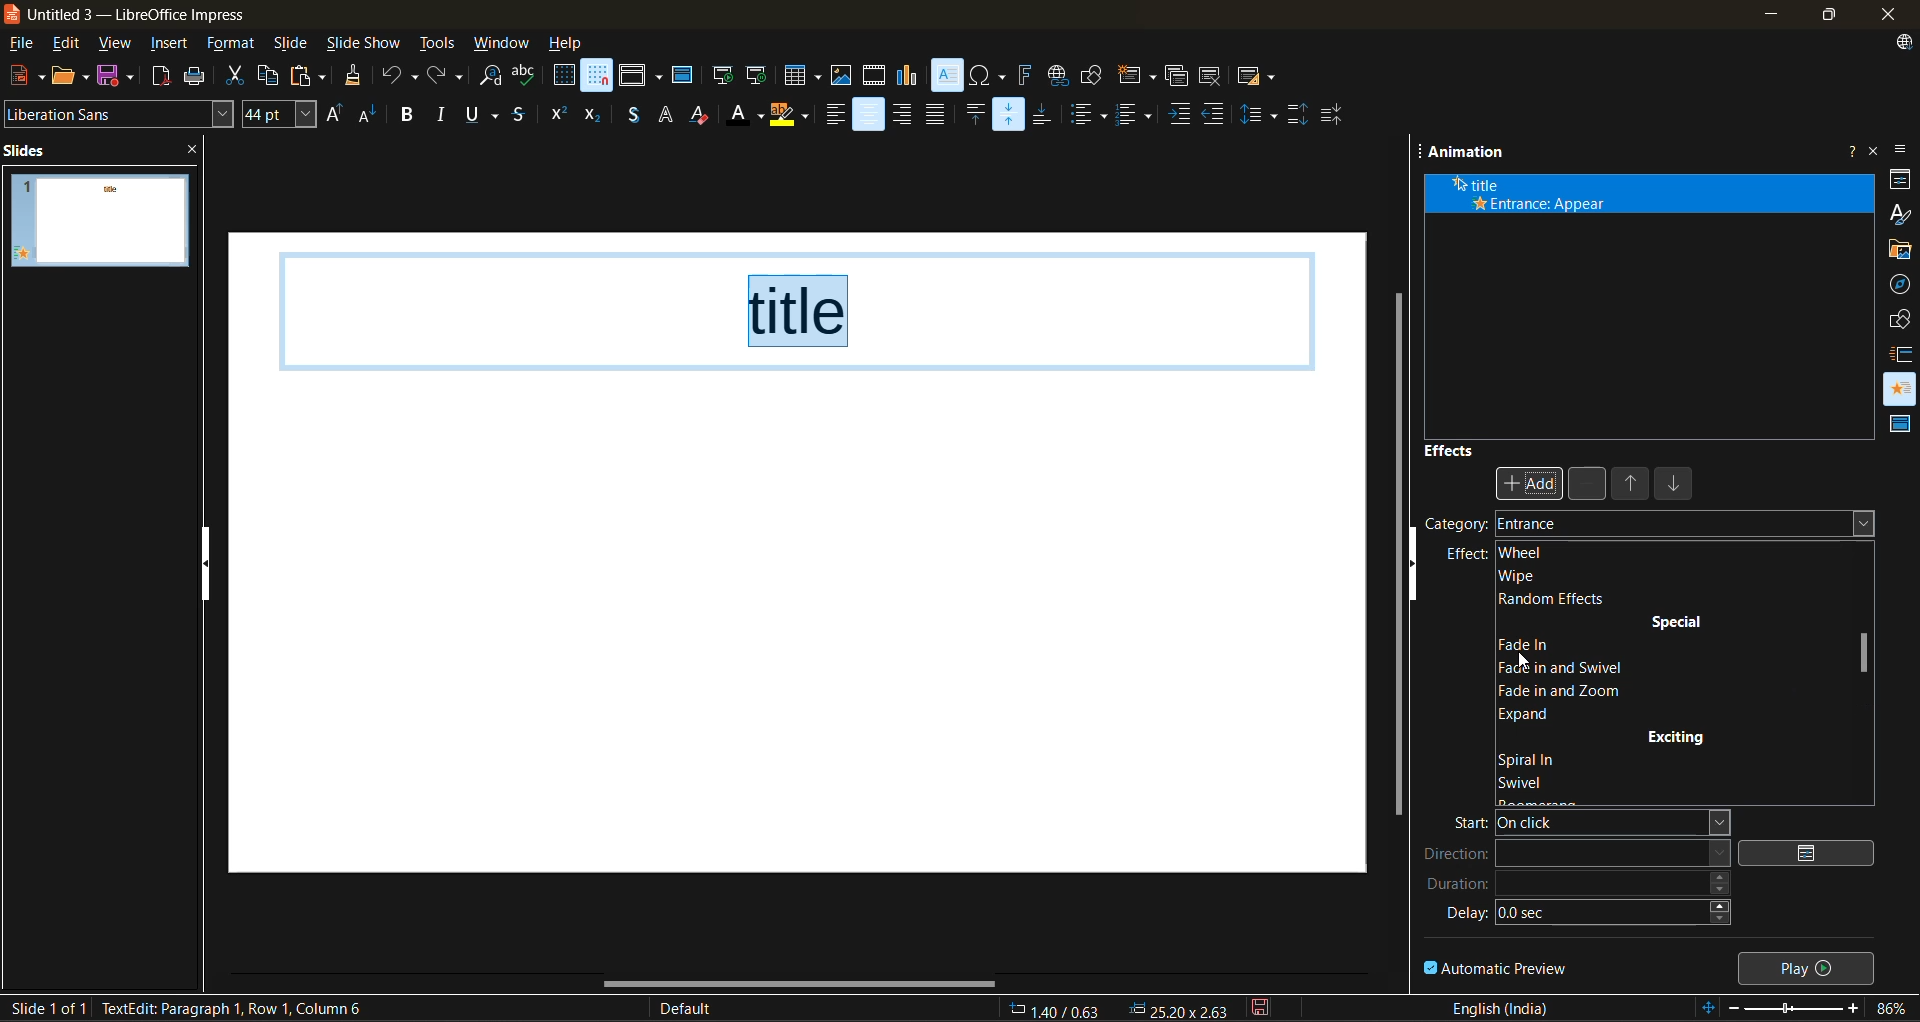 Image resolution: width=1920 pixels, height=1022 pixels. I want to click on co ordininates, so click(1119, 1007).